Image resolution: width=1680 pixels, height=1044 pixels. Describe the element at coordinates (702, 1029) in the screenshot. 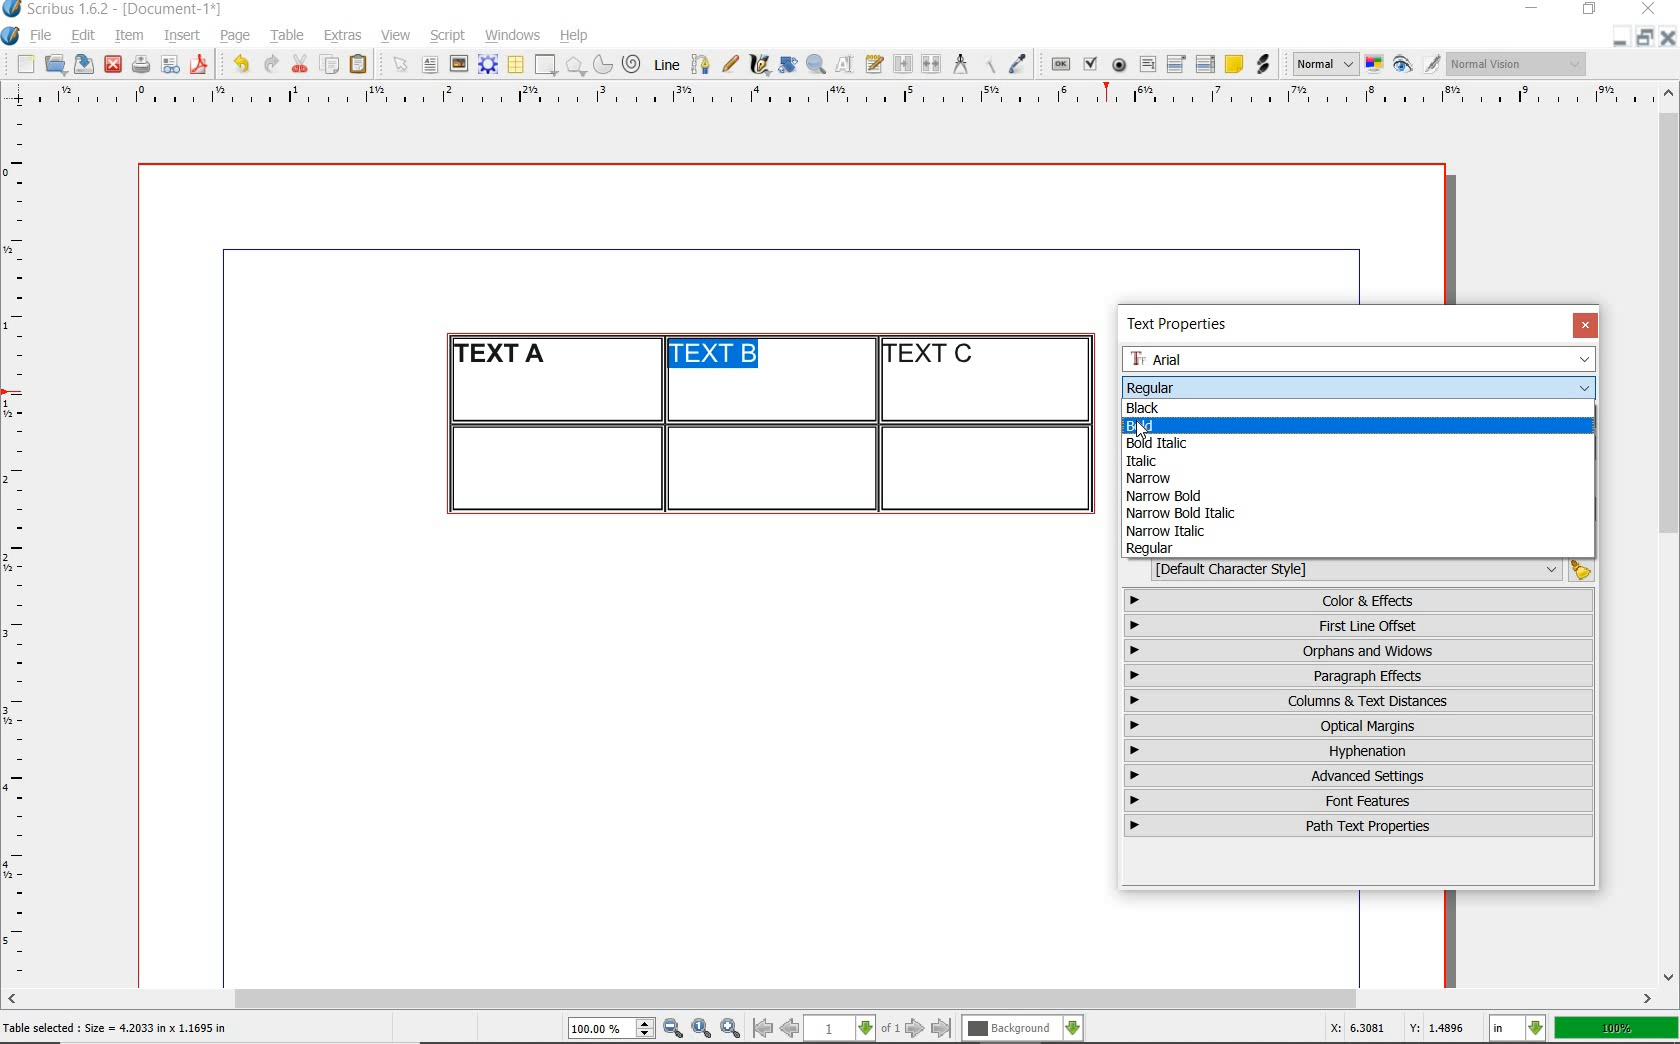

I see `zoom to` at that location.